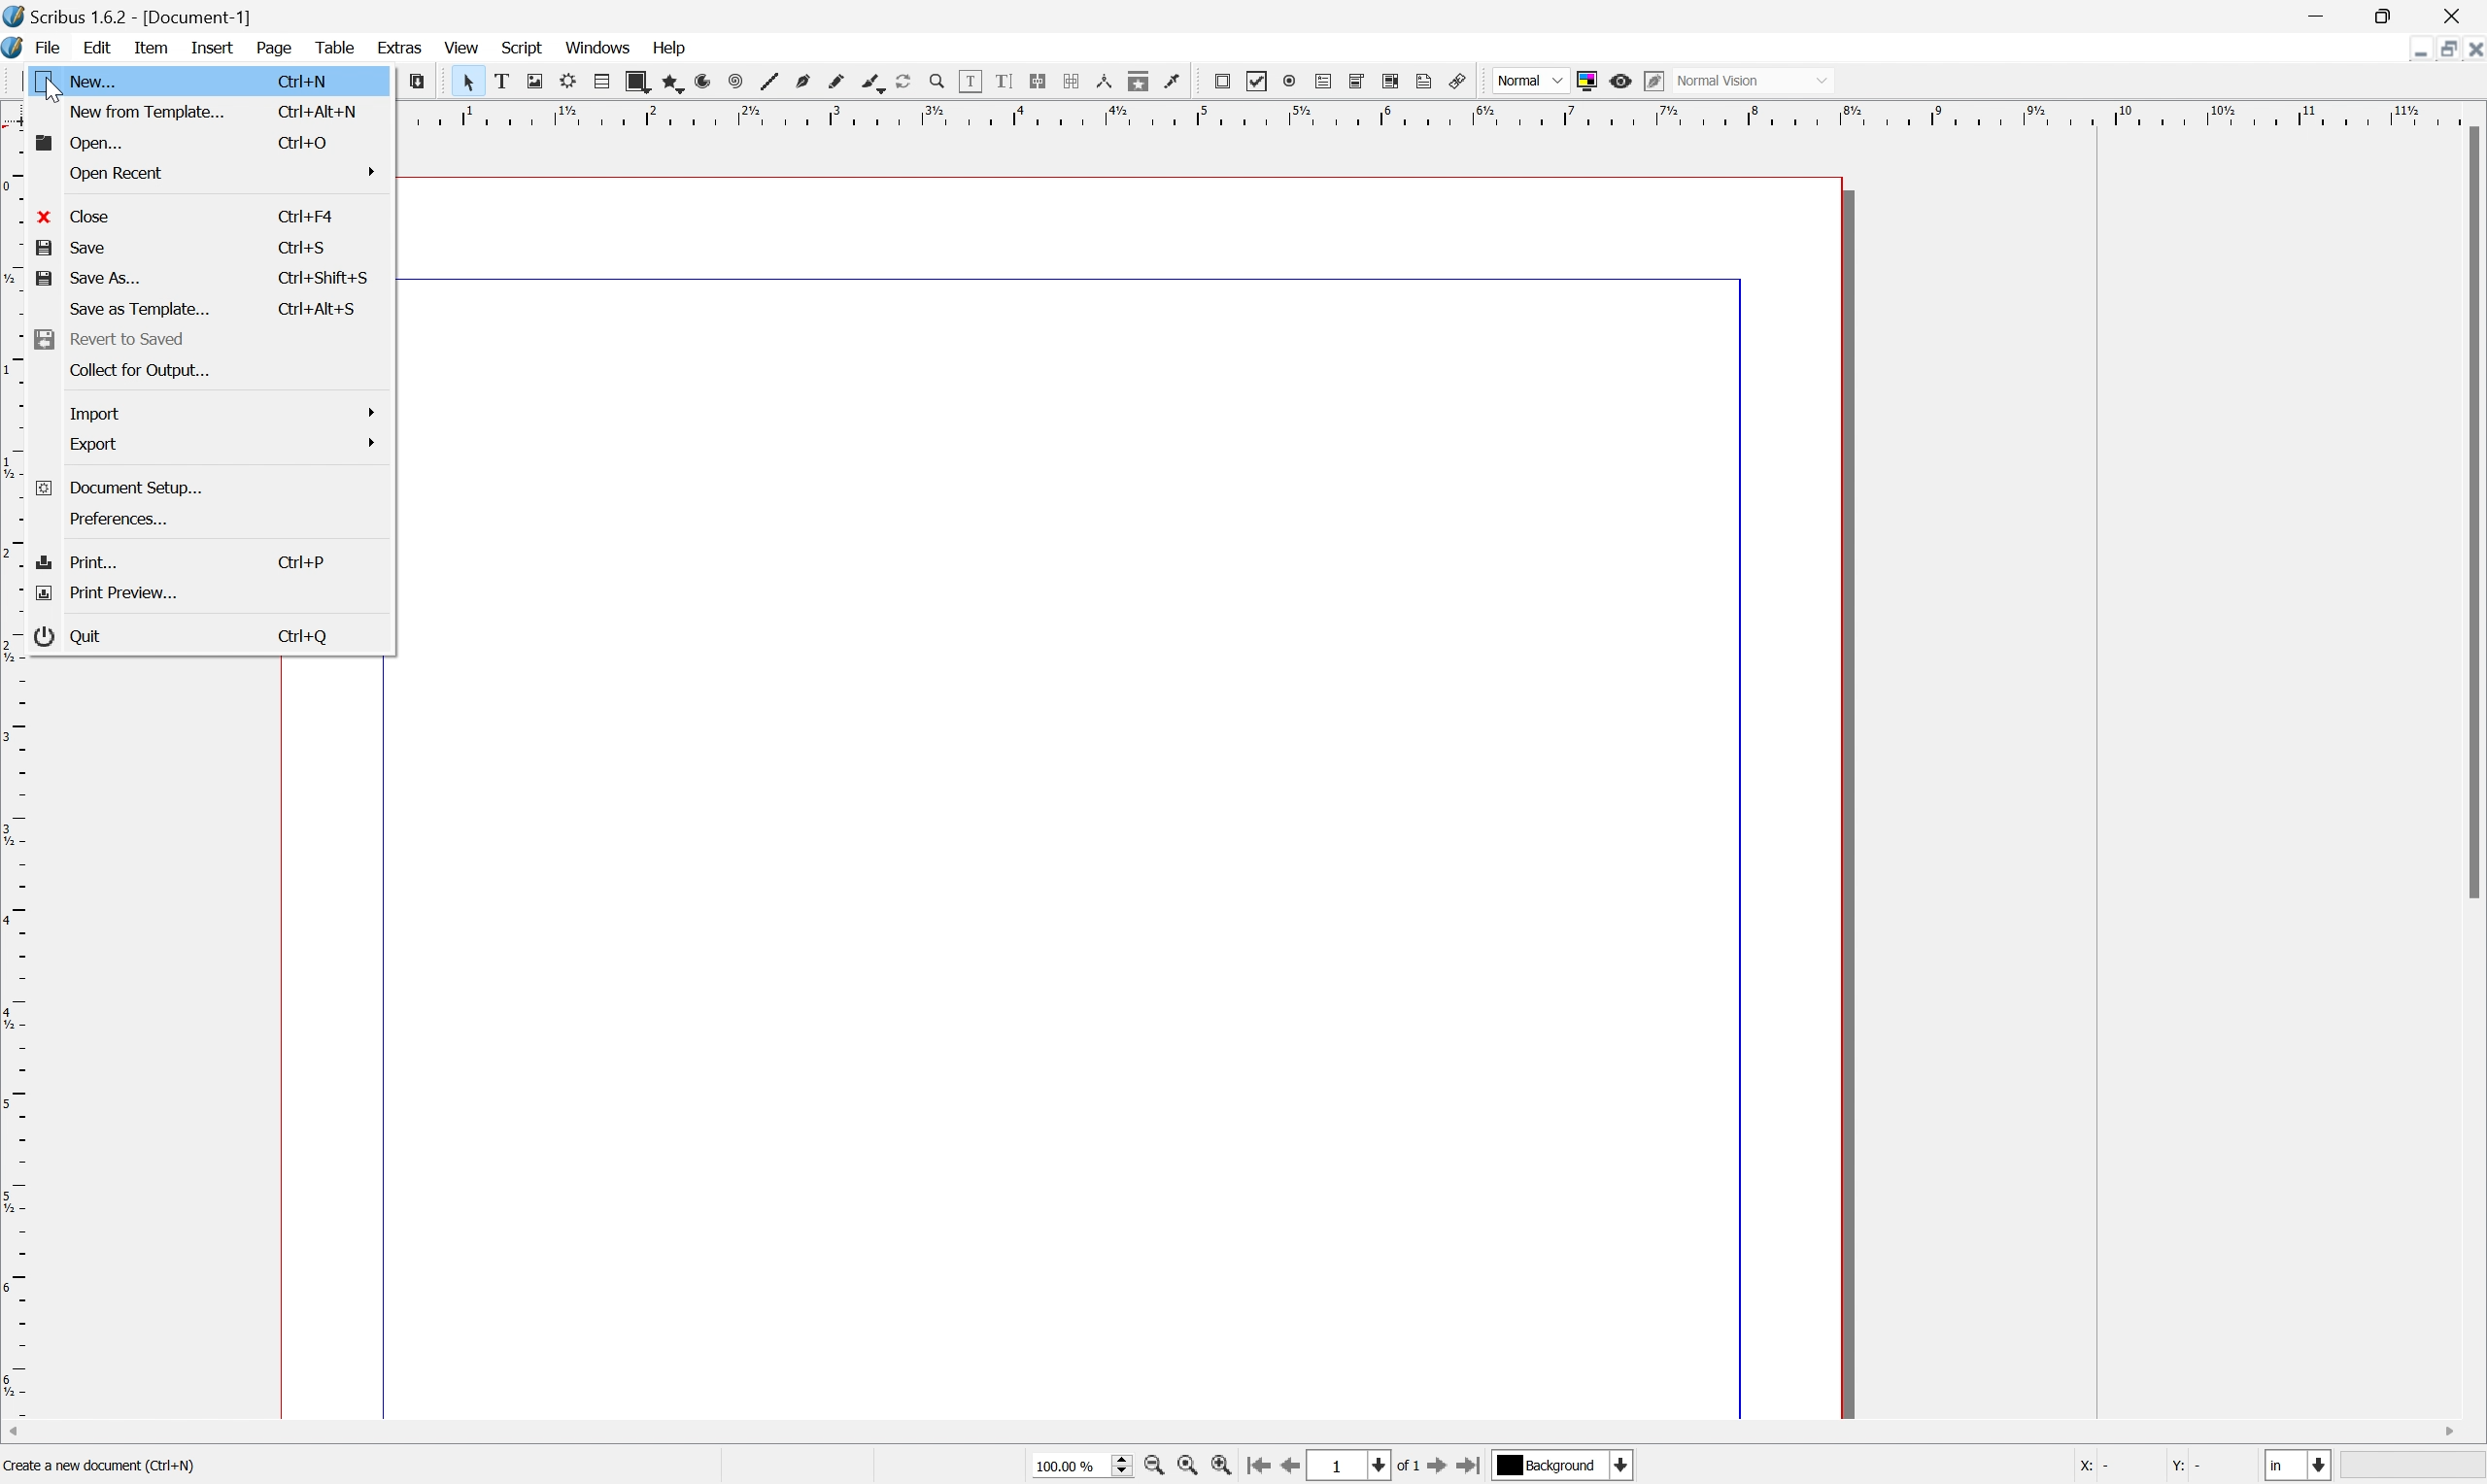 The height and width of the screenshot is (1484, 2487). What do you see at coordinates (67, 143) in the screenshot?
I see `open` at bounding box center [67, 143].